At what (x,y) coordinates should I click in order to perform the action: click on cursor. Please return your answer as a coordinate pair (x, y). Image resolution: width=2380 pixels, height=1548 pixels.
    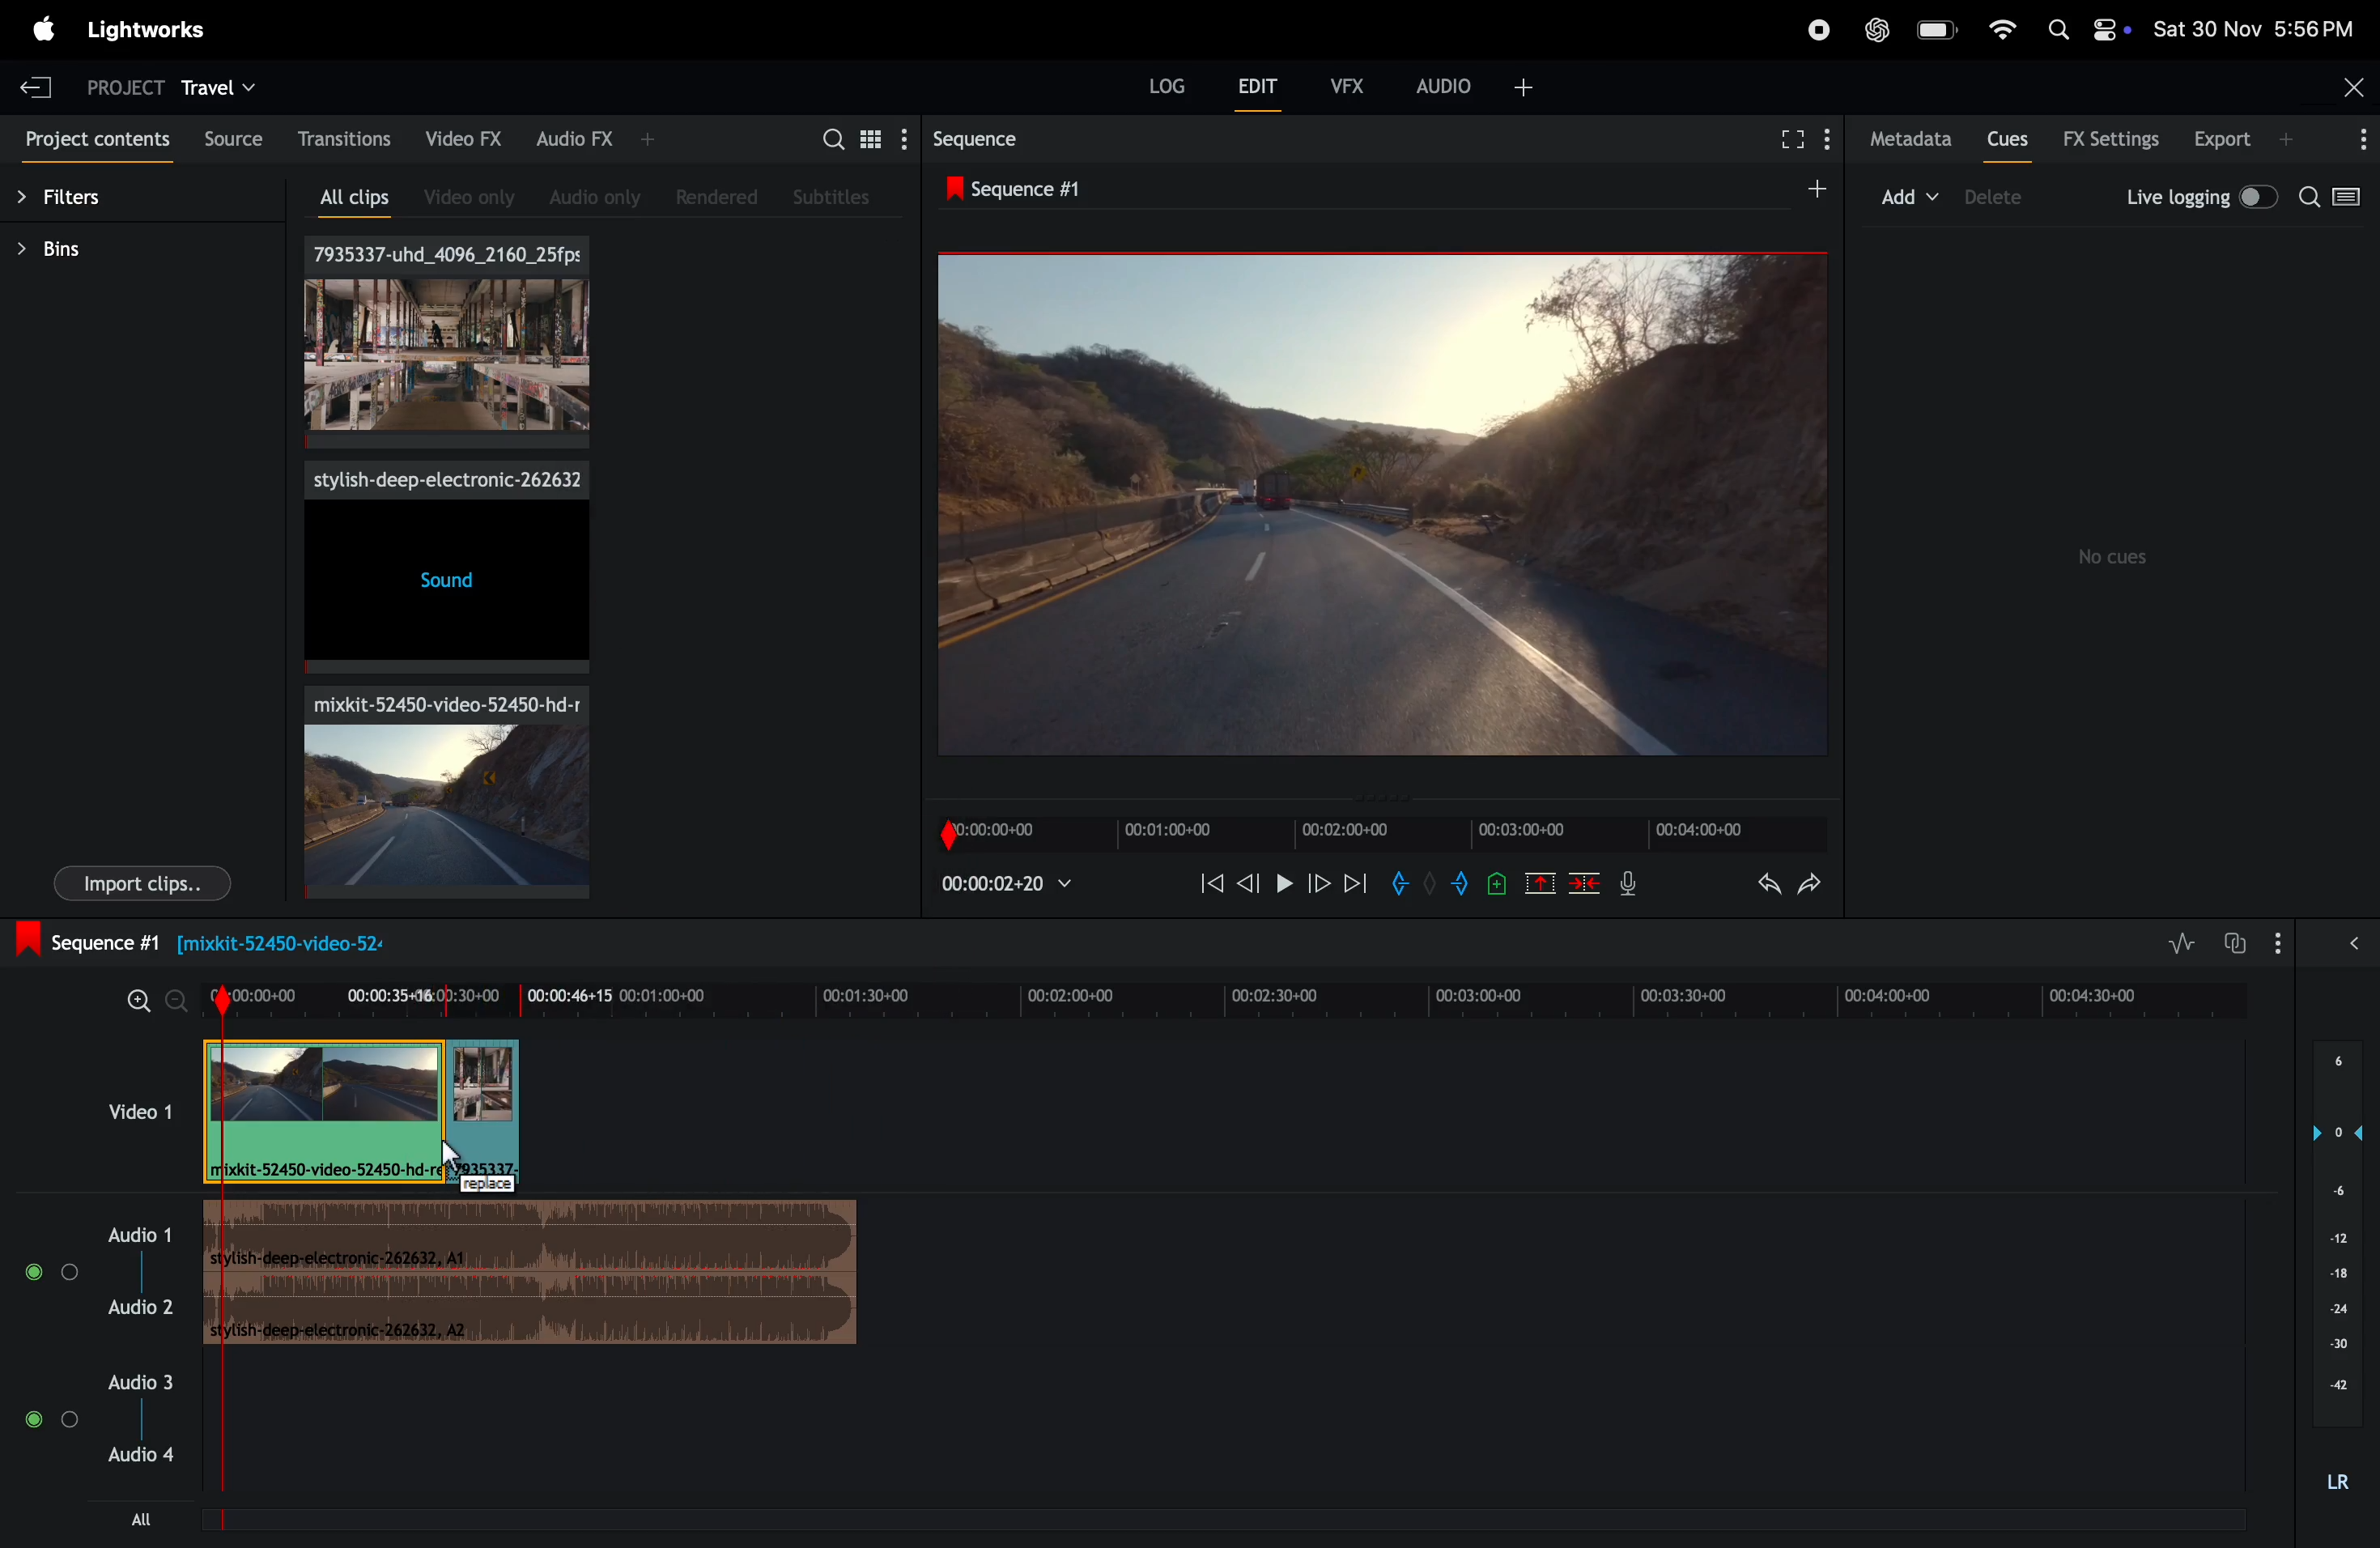
    Looking at the image, I should click on (451, 1158).